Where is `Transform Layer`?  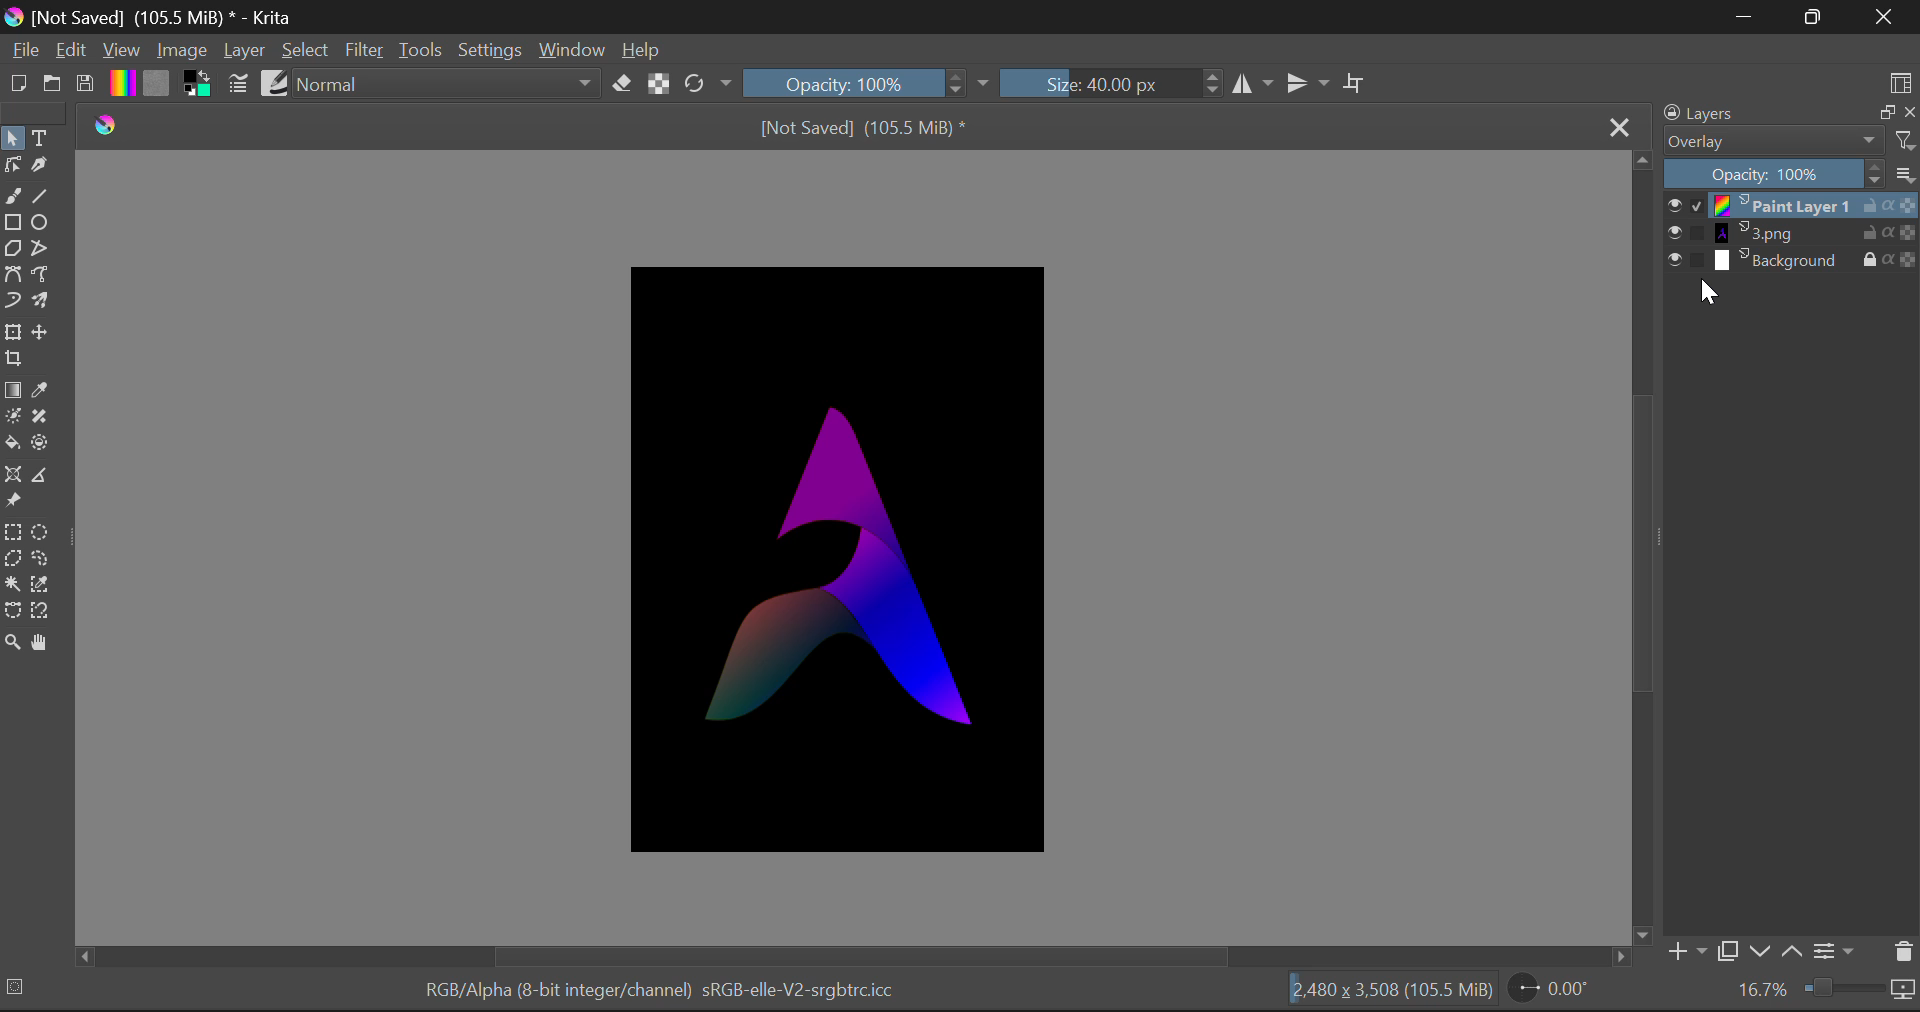 Transform Layer is located at coordinates (16, 331).